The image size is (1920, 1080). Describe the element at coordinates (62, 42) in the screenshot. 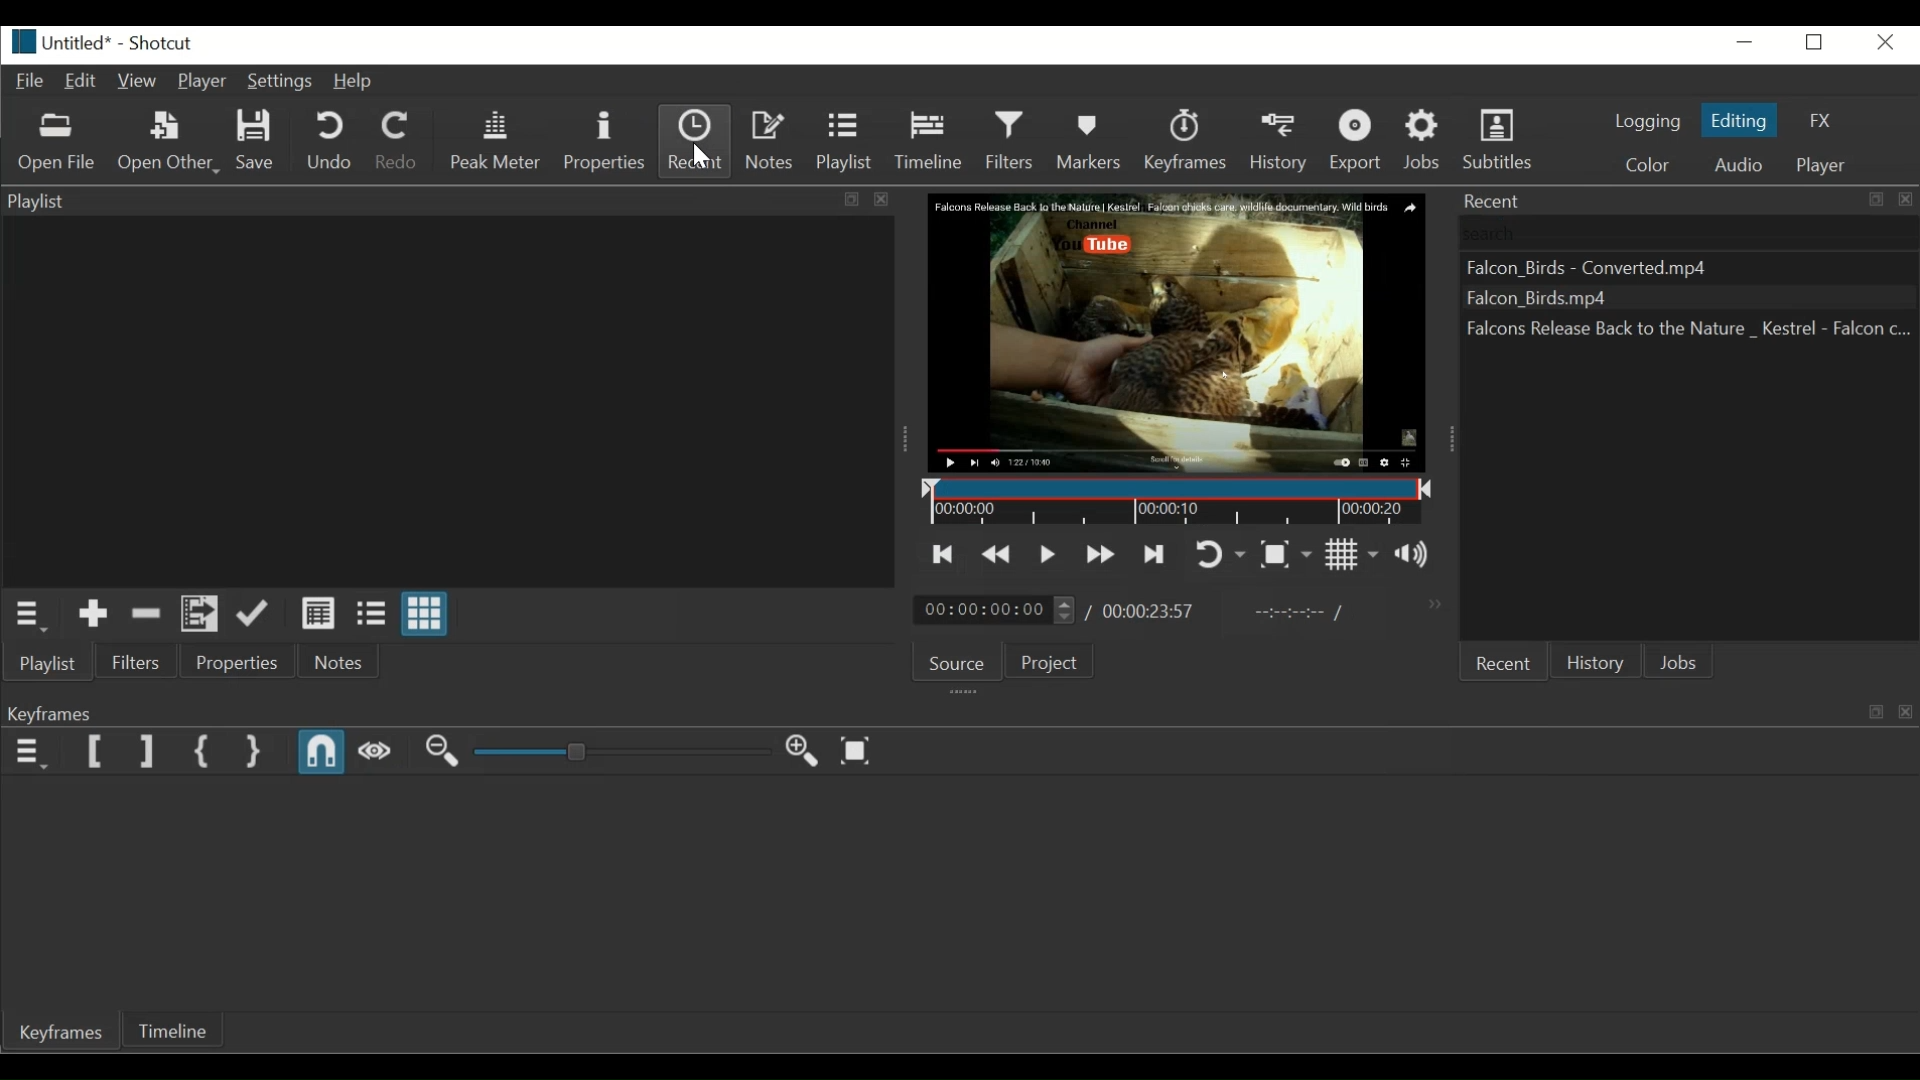

I see `File Name` at that location.